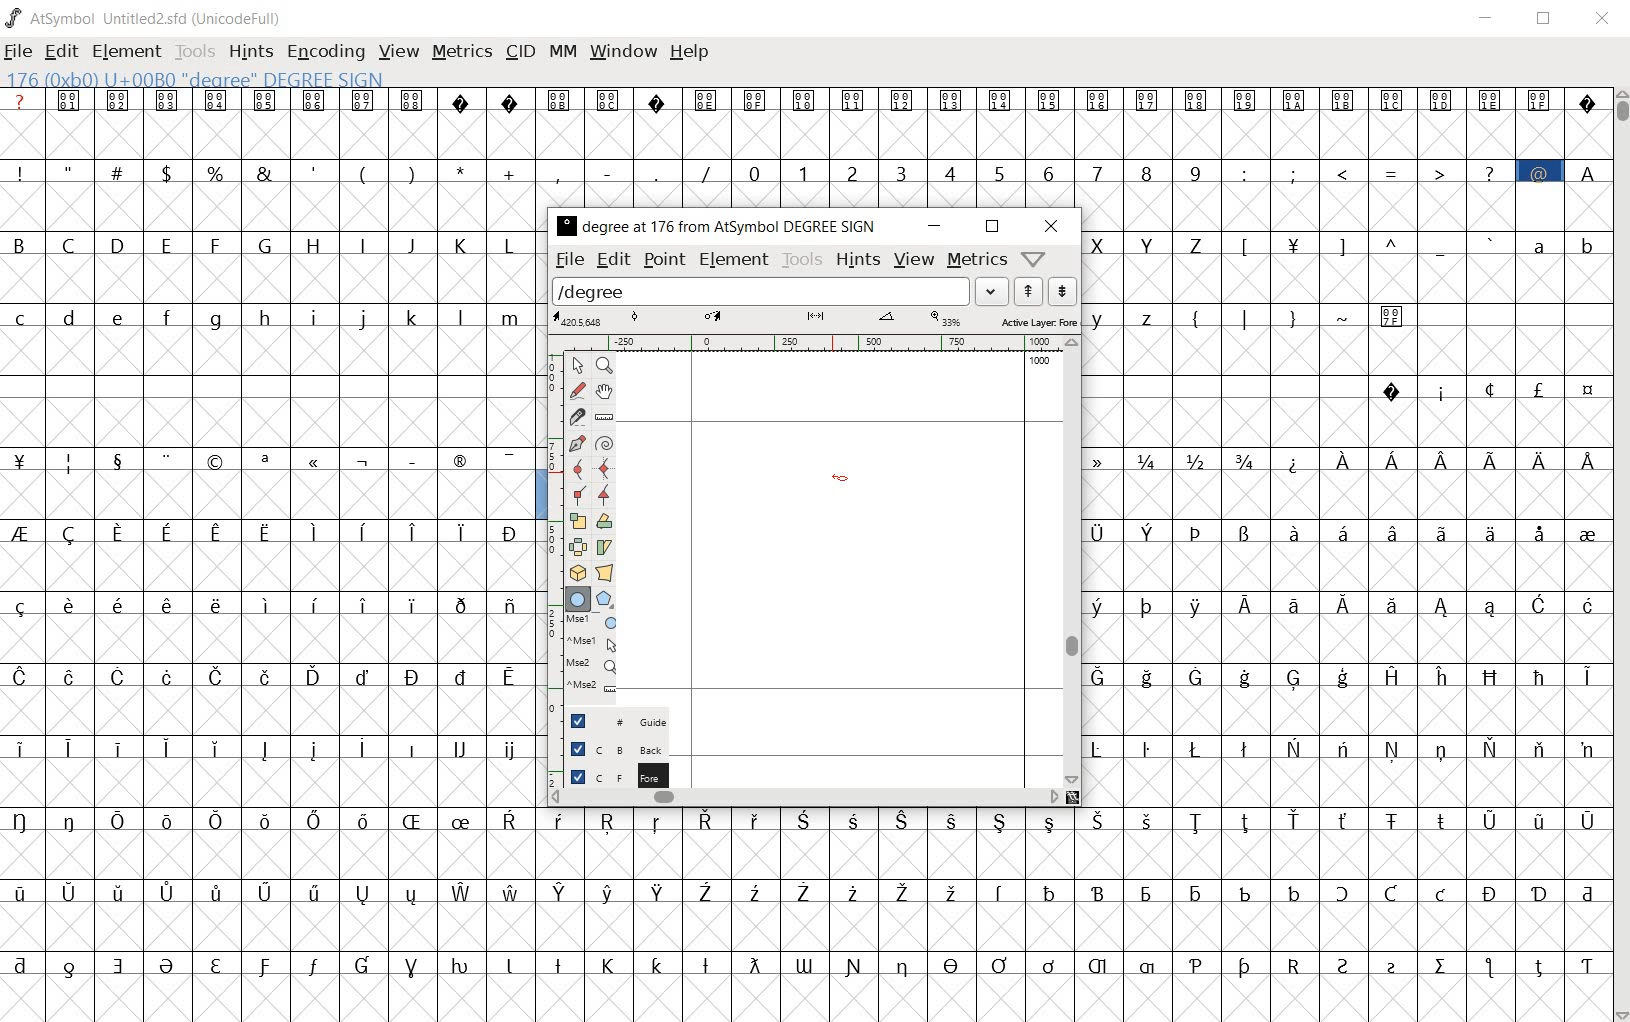 The height and width of the screenshot is (1022, 1630). What do you see at coordinates (976, 261) in the screenshot?
I see `metrics` at bounding box center [976, 261].